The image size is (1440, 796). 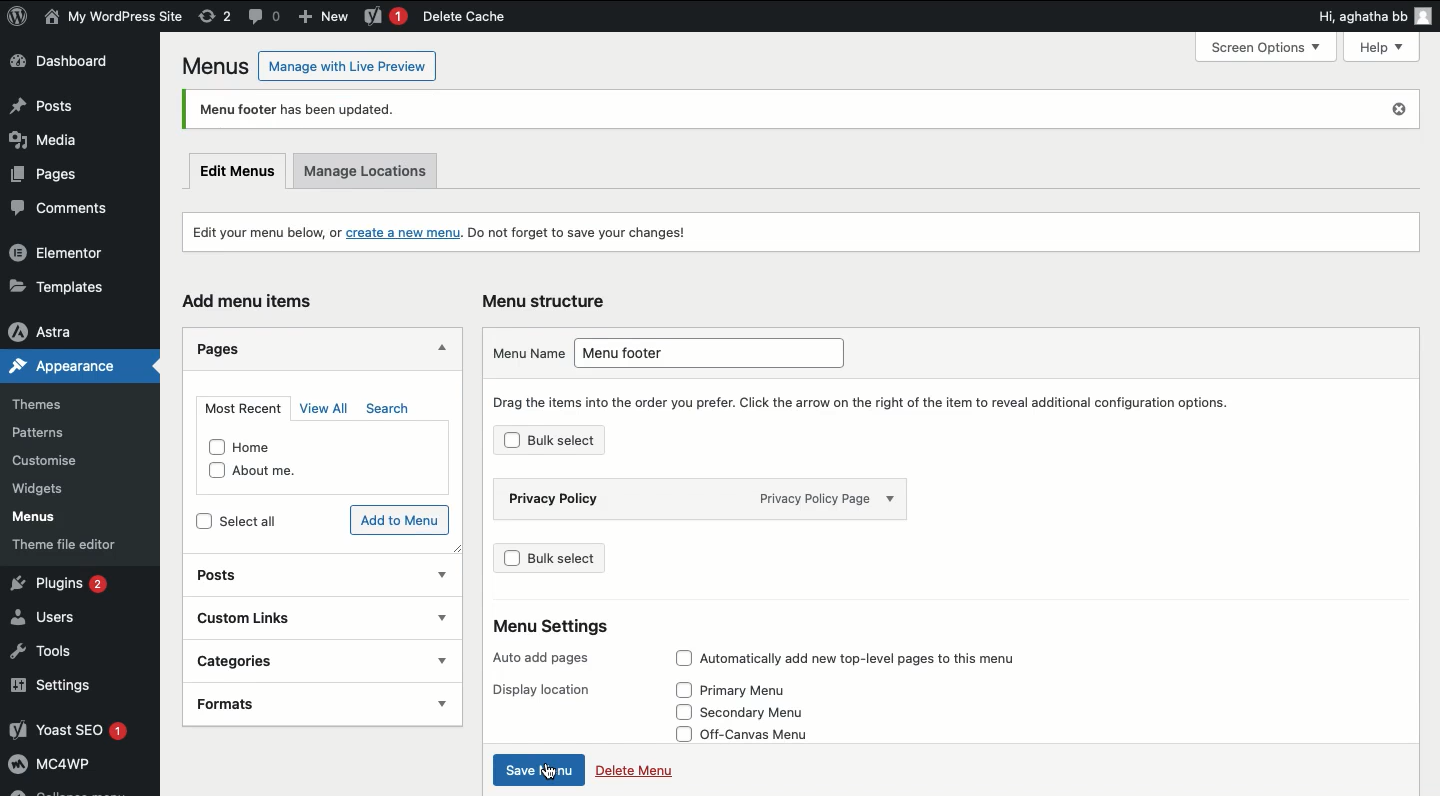 What do you see at coordinates (391, 413) in the screenshot?
I see `Search` at bounding box center [391, 413].